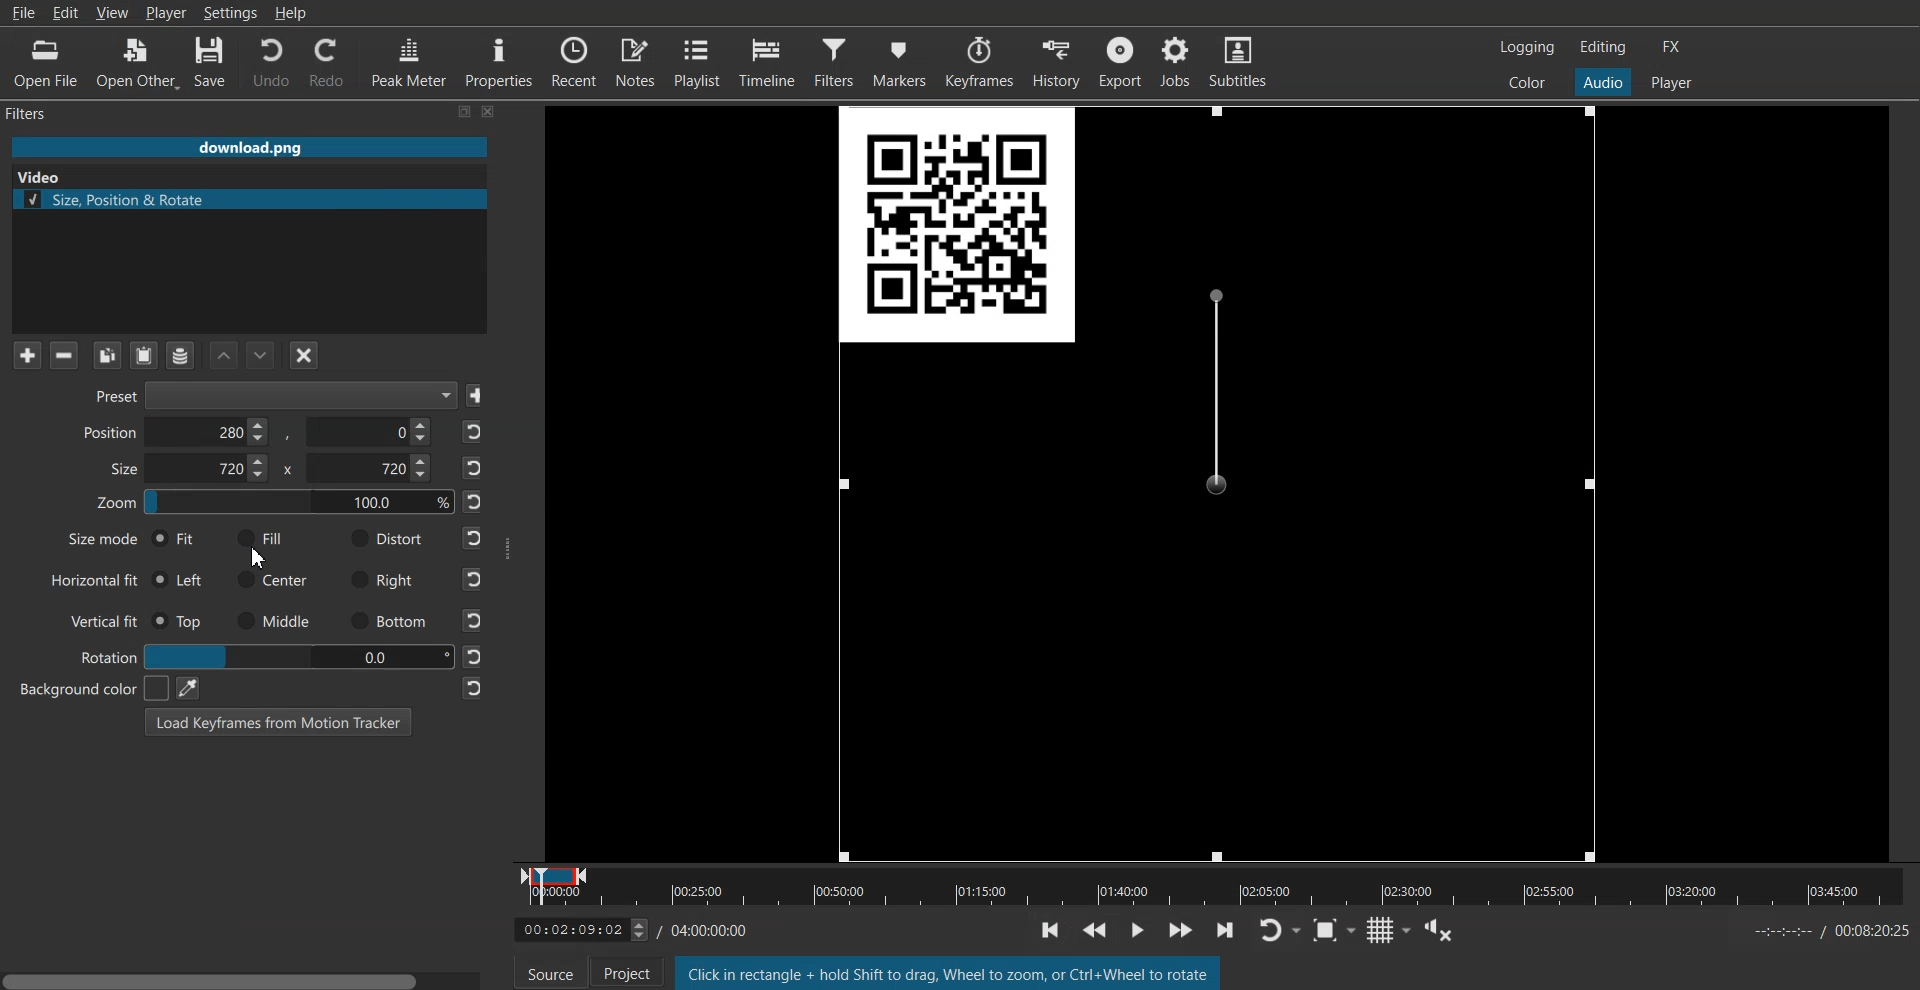 This screenshot has width=1920, height=990. Describe the element at coordinates (981, 61) in the screenshot. I see `Keyframes` at that location.